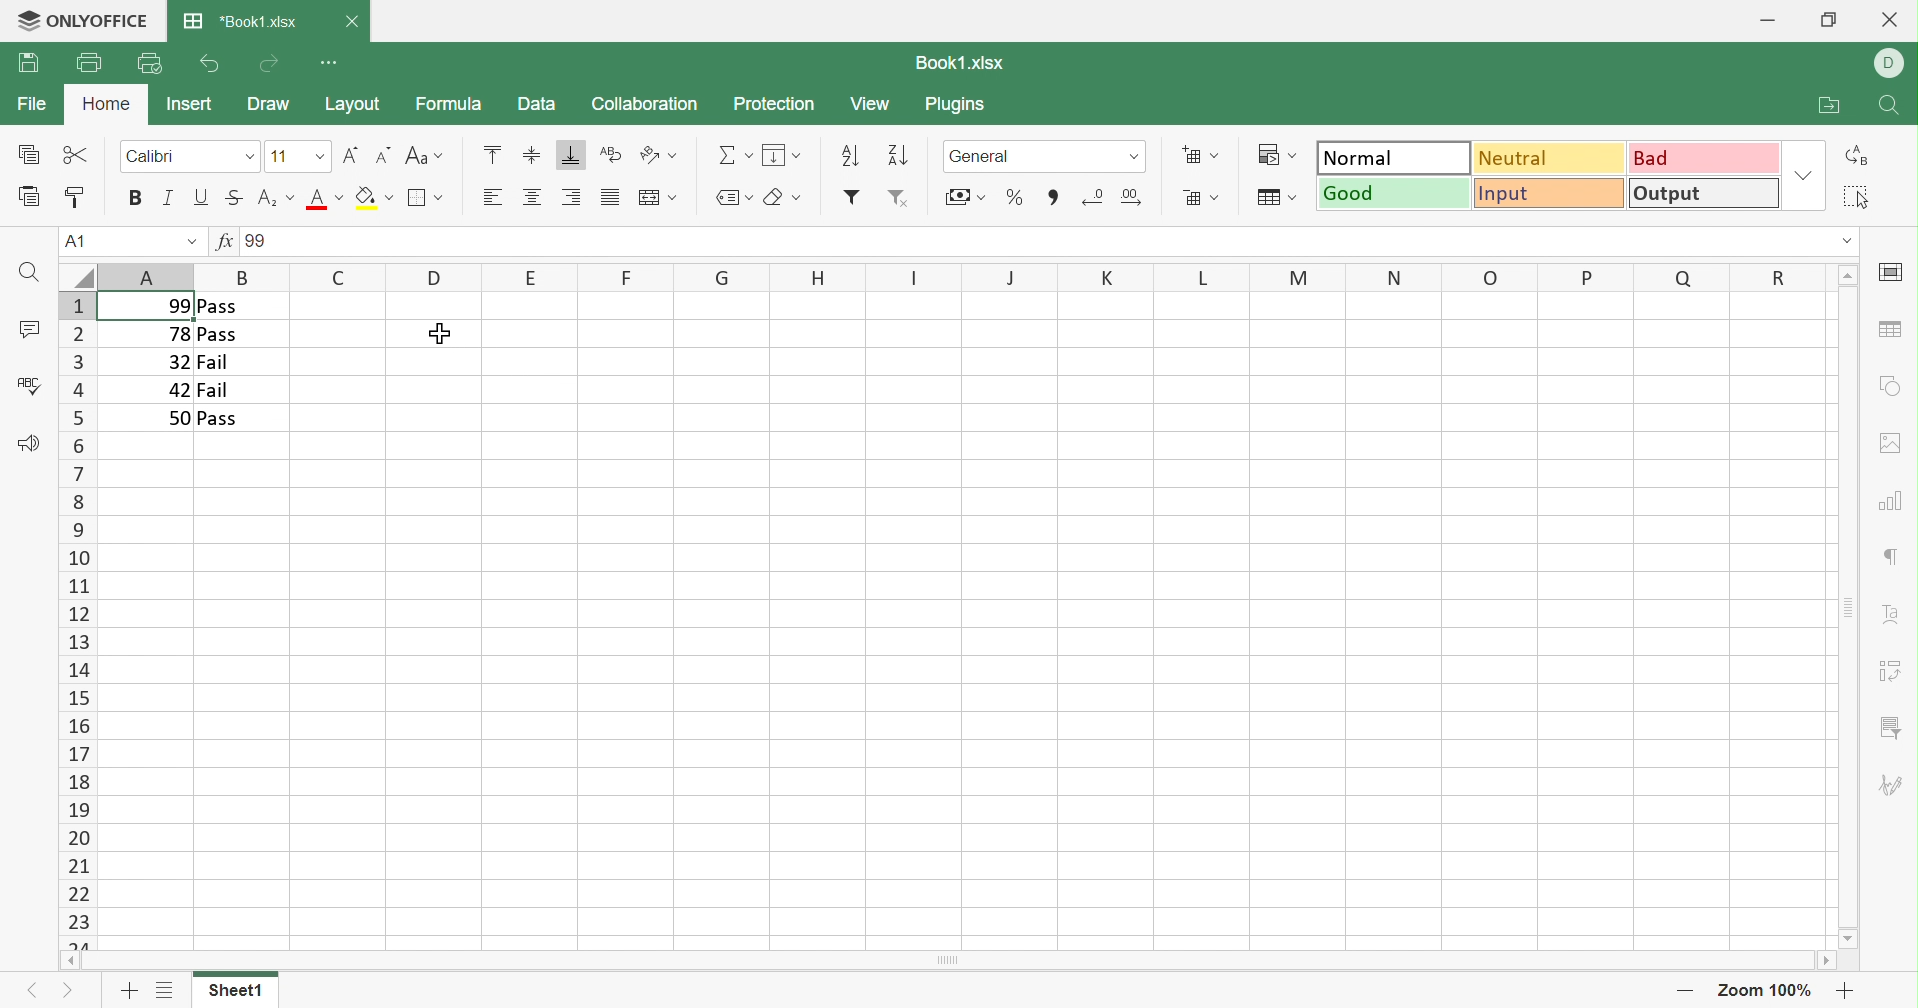 This screenshot has height=1008, width=1918. Describe the element at coordinates (68, 962) in the screenshot. I see `Scroll left` at that location.